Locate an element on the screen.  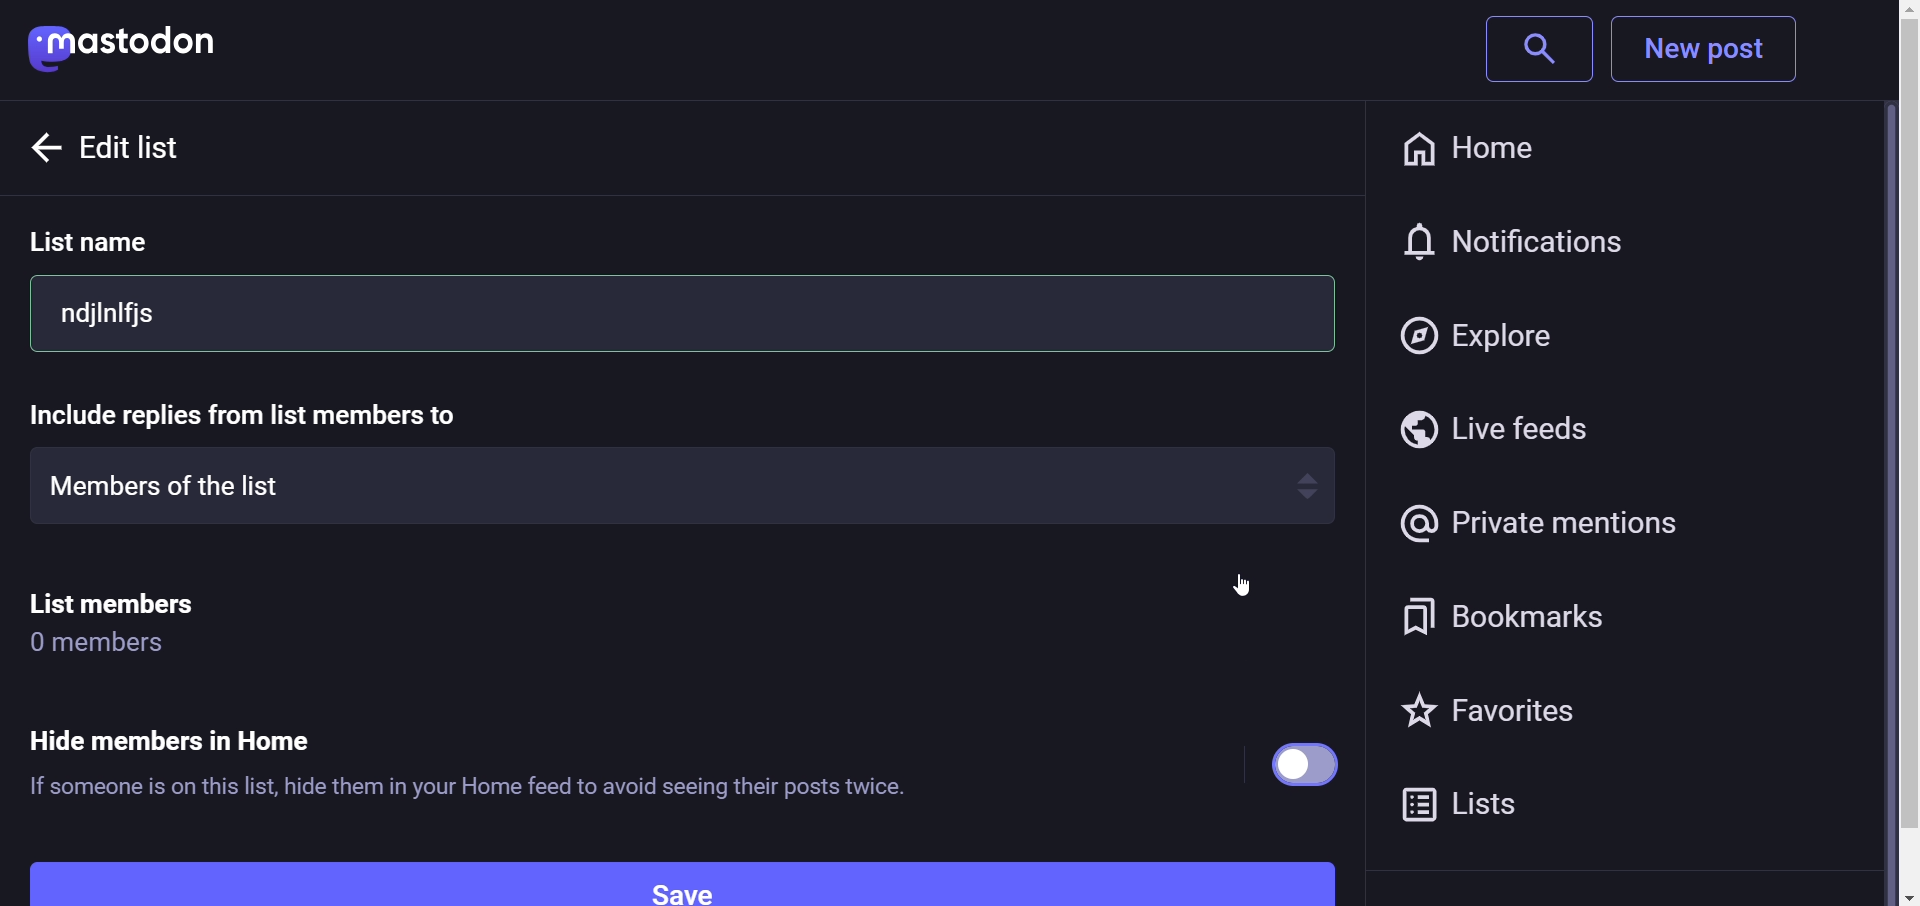
private mentions is located at coordinates (1552, 522).